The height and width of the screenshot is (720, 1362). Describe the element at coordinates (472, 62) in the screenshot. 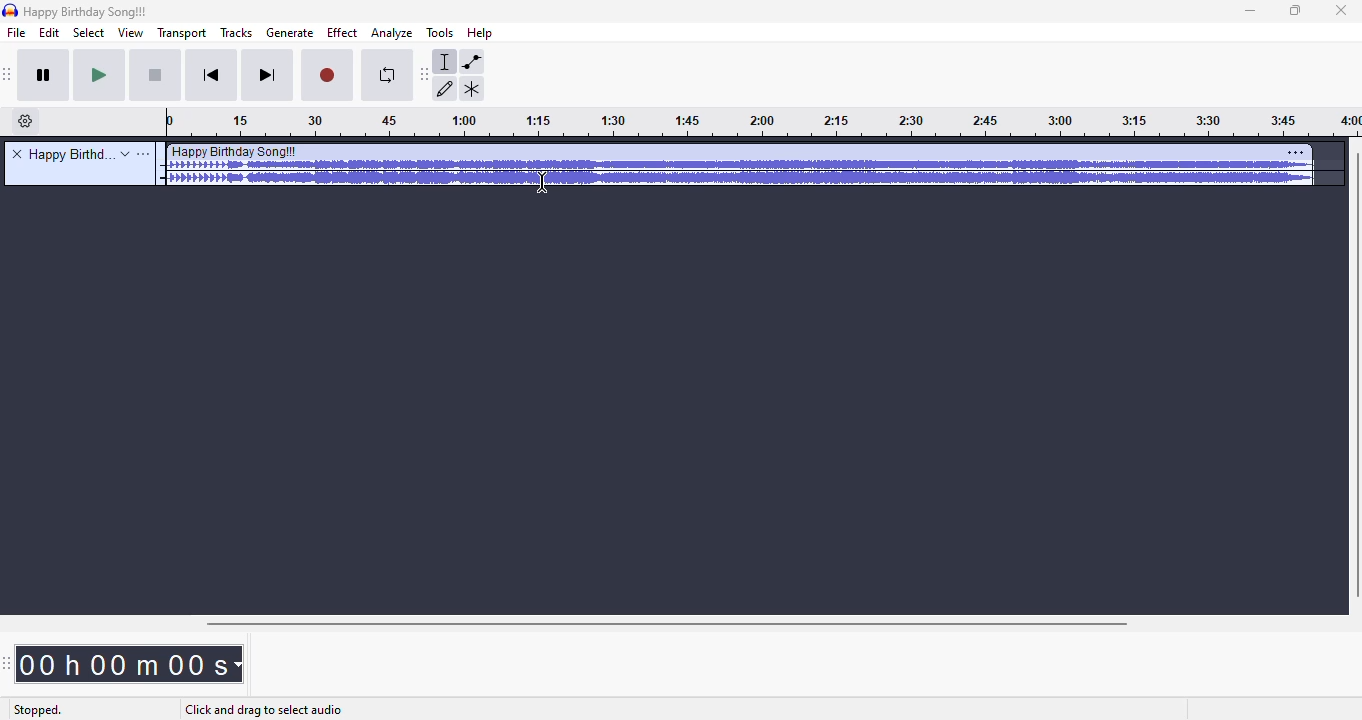

I see `envelope tool` at that location.